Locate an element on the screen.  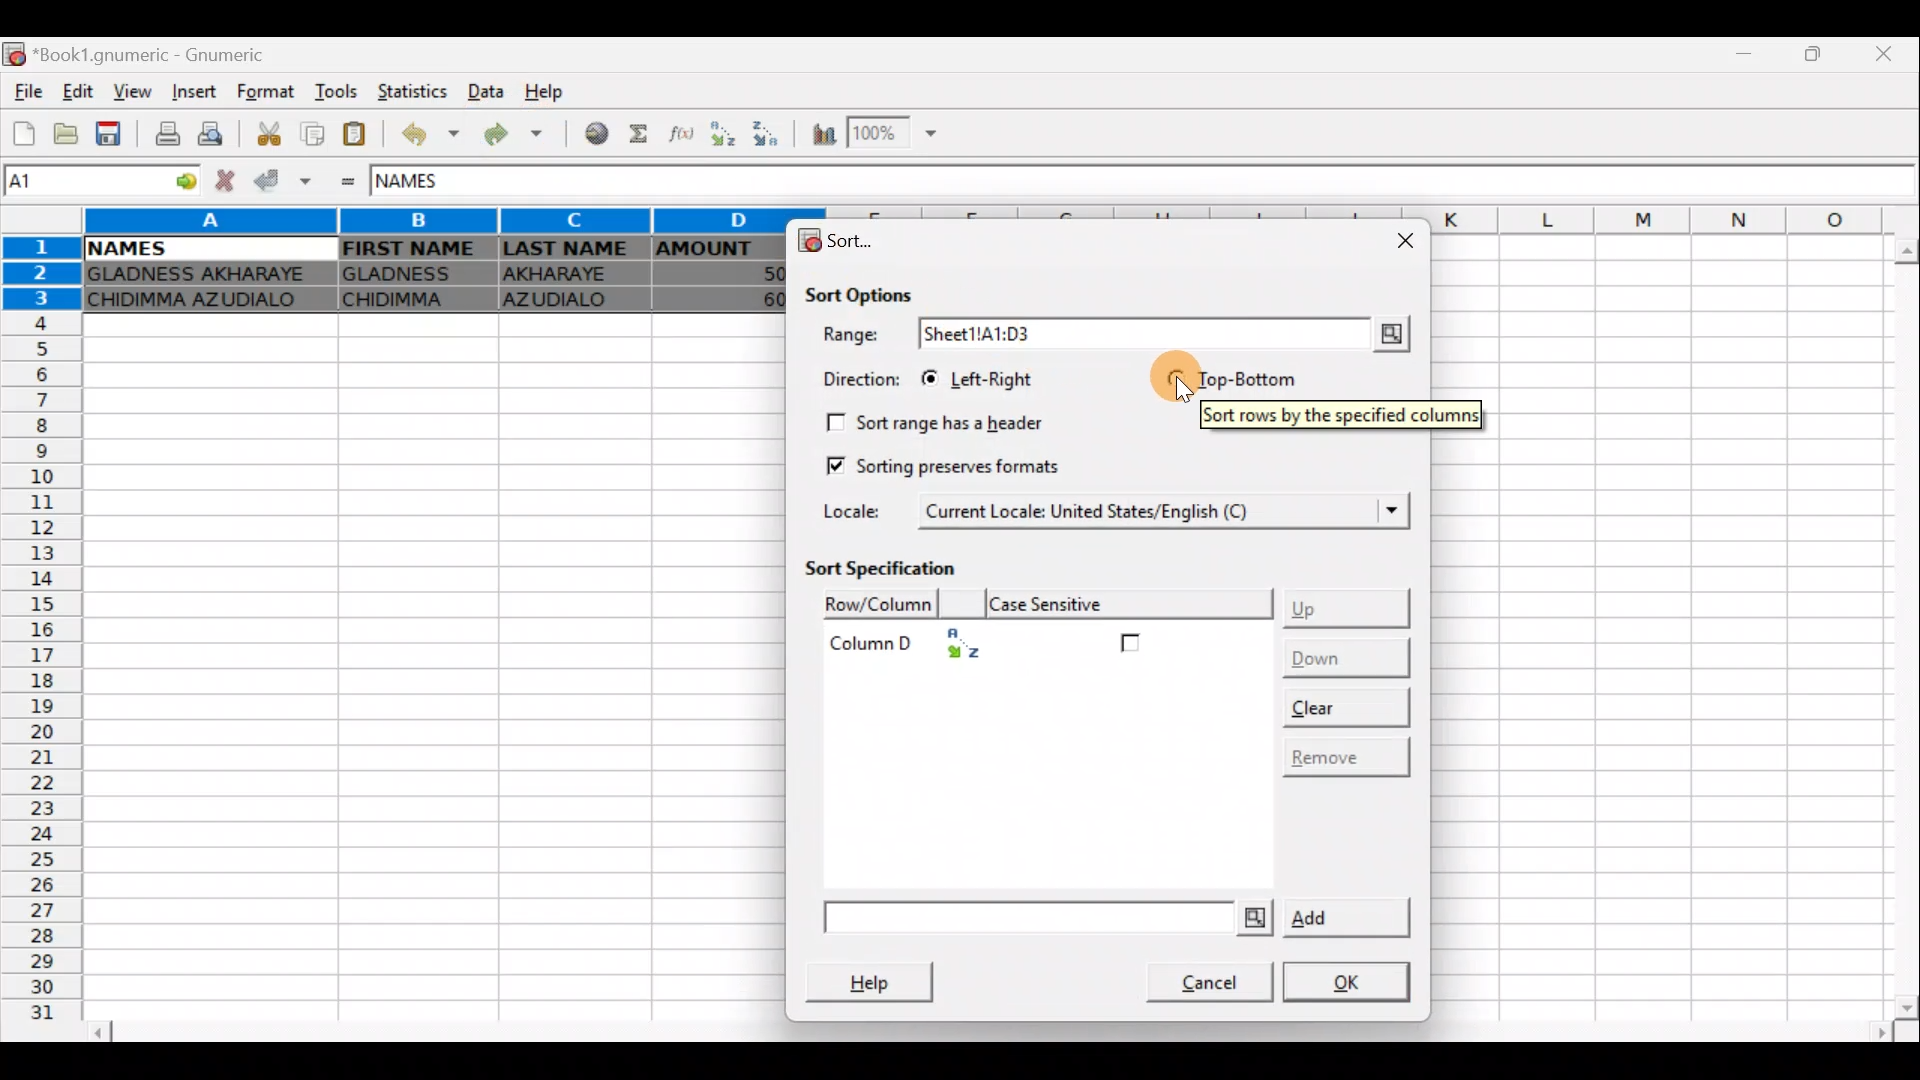
Statistics is located at coordinates (414, 93).